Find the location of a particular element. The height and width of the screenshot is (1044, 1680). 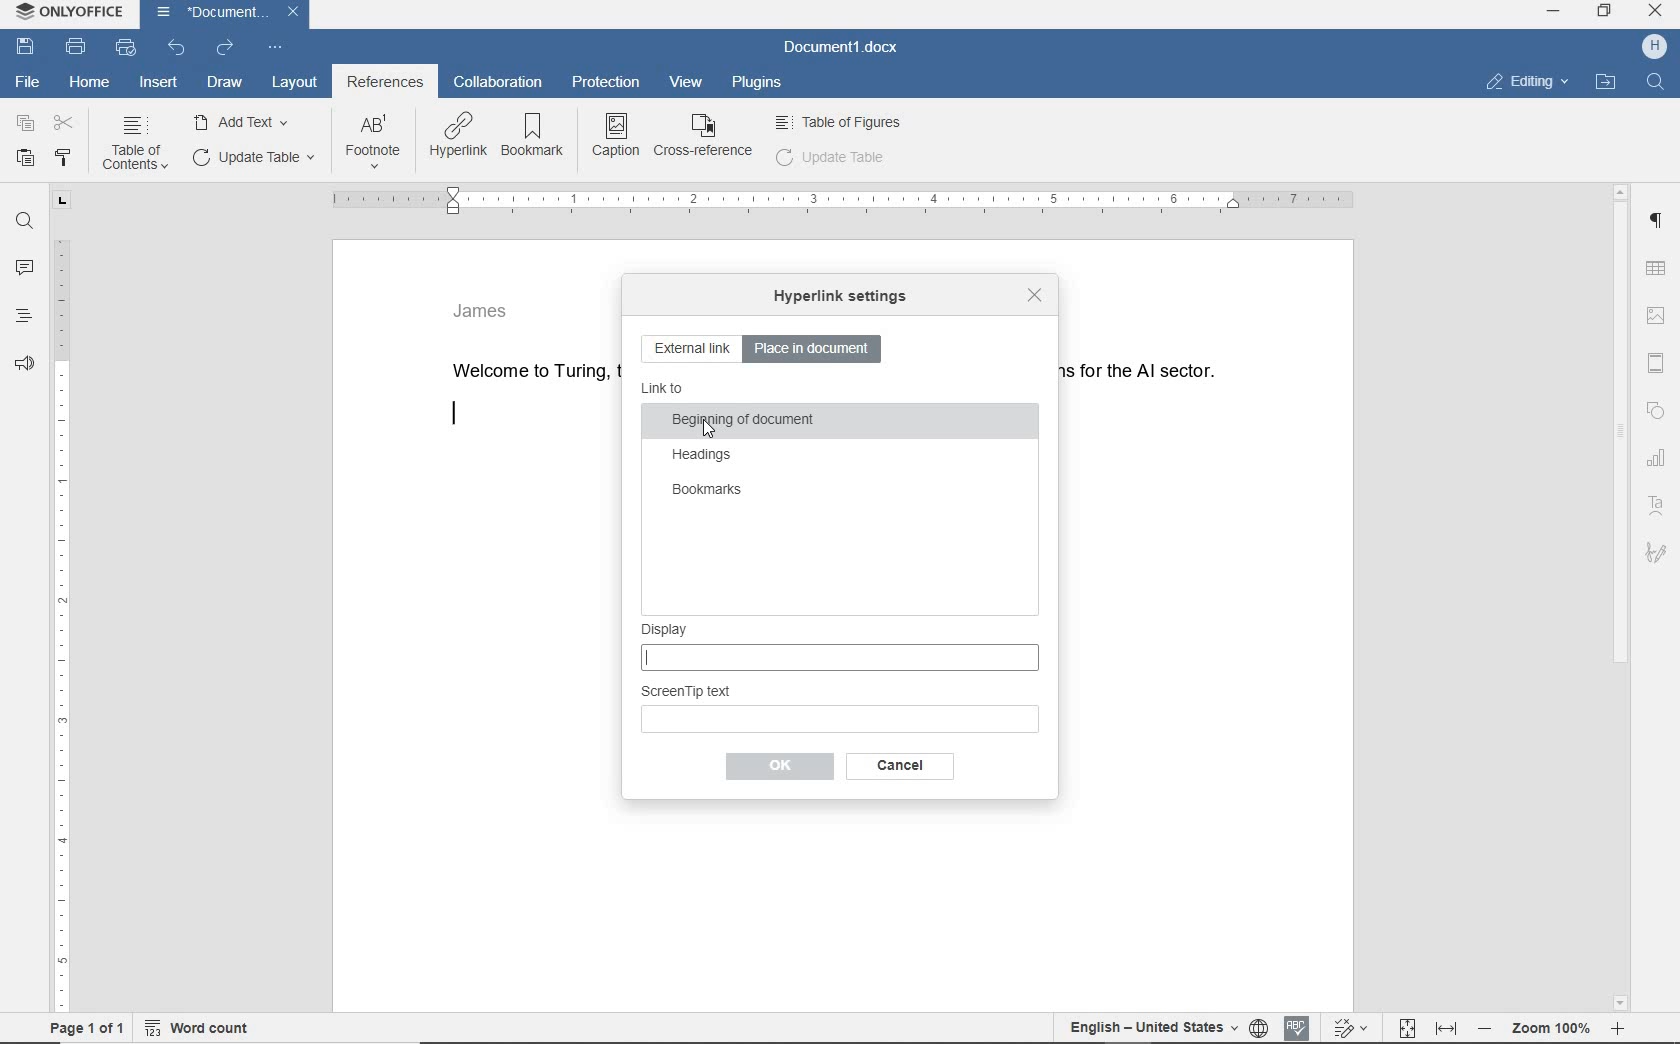

BOOKMARK is located at coordinates (538, 137).